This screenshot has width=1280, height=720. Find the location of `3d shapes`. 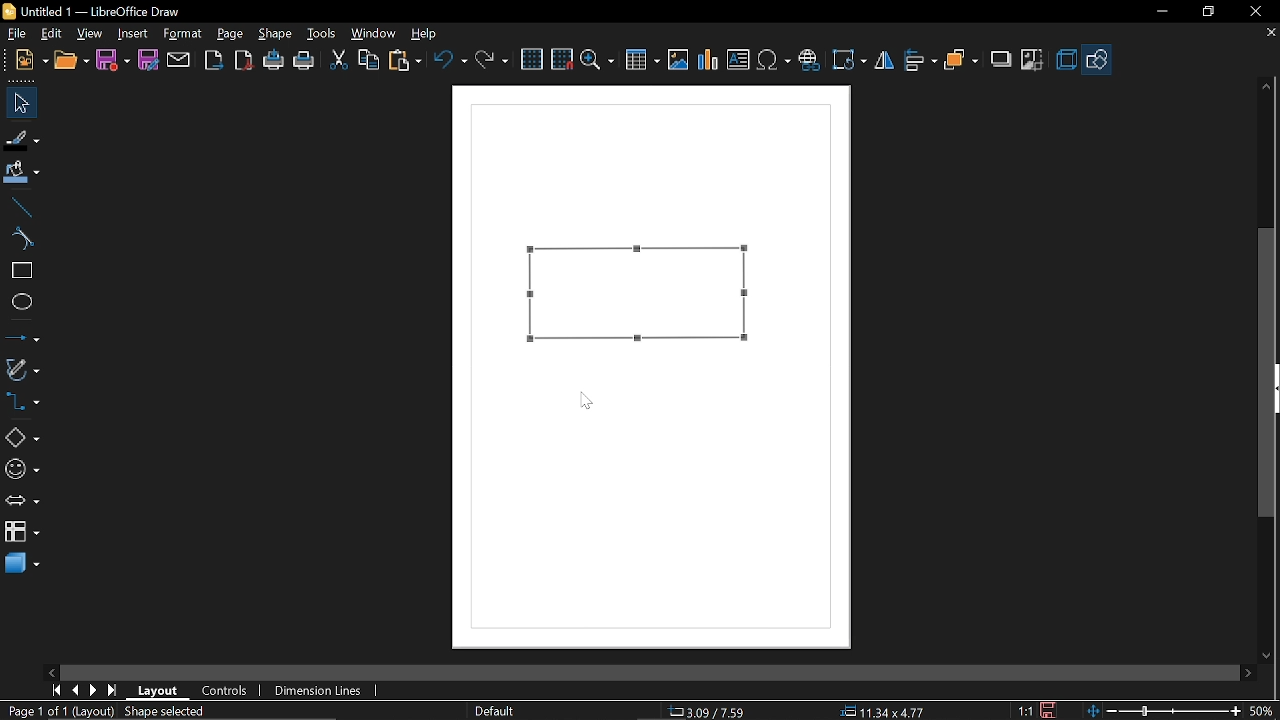

3d shapes is located at coordinates (21, 564).